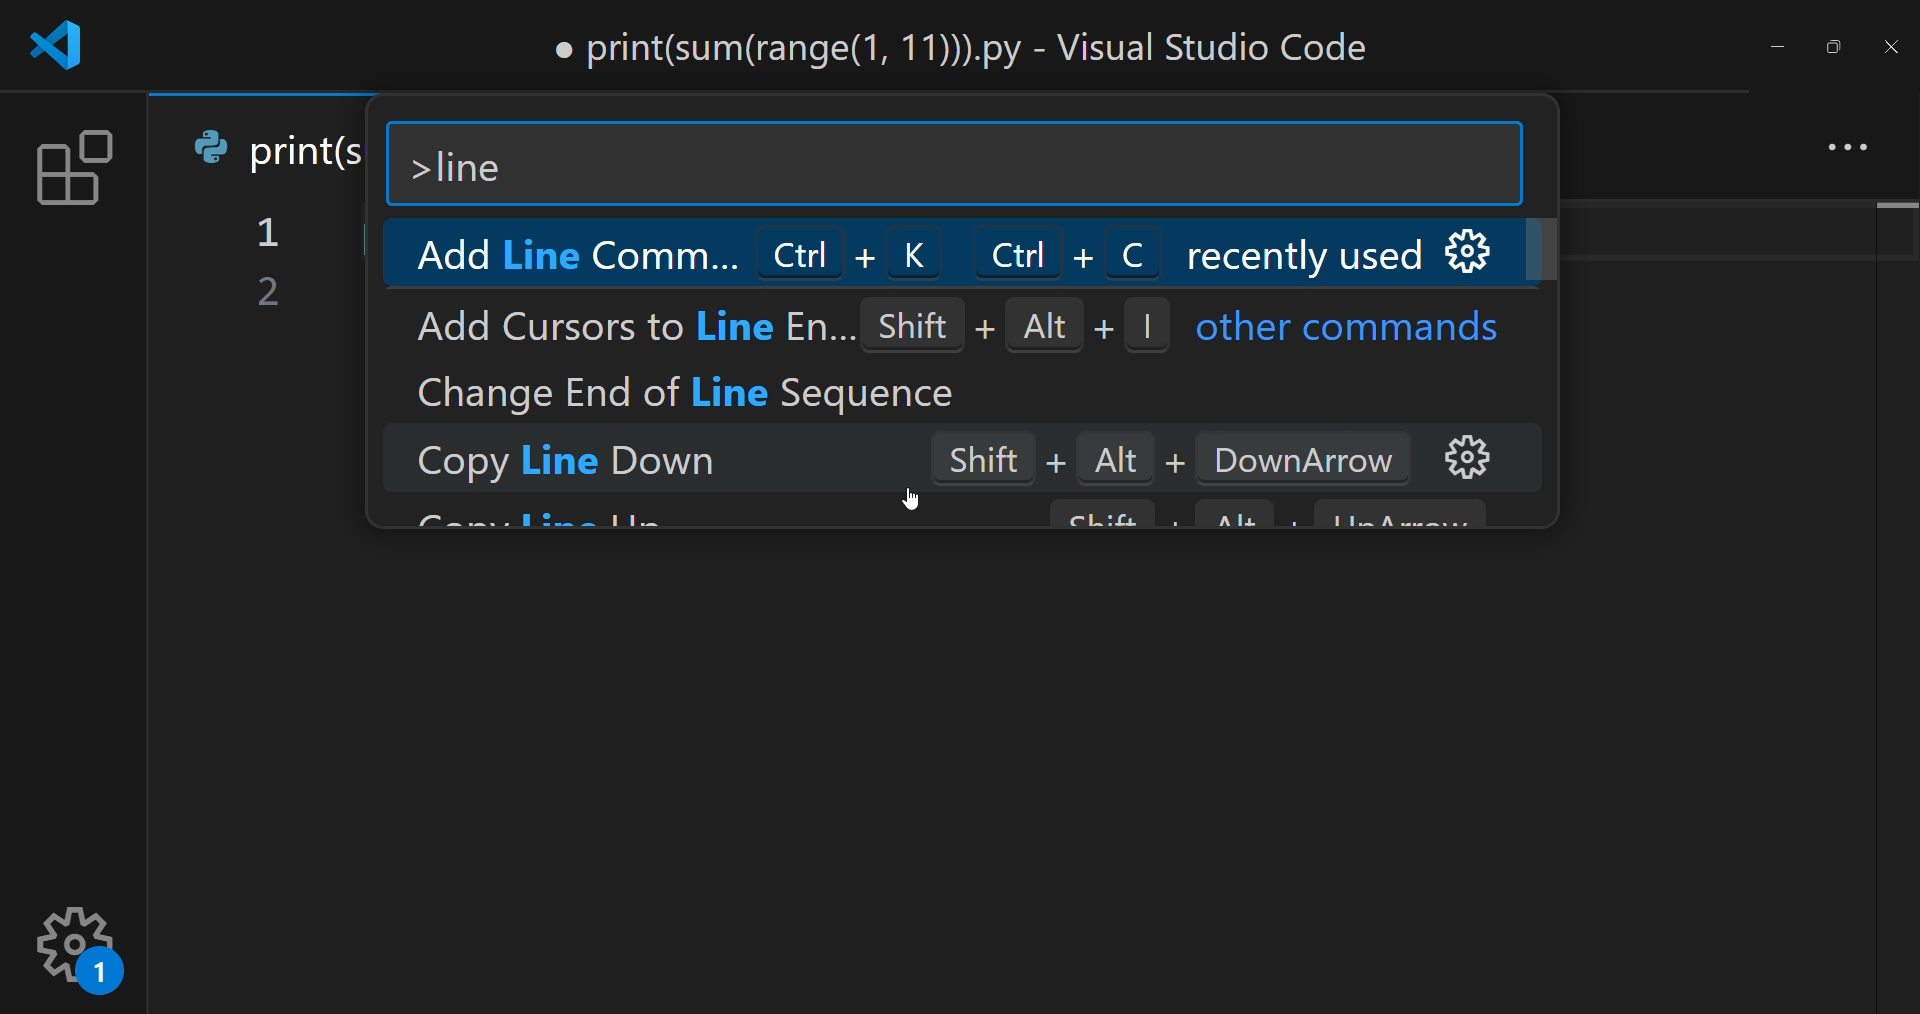 This screenshot has width=1920, height=1014. What do you see at coordinates (923, 492) in the screenshot?
I see `cursor` at bounding box center [923, 492].